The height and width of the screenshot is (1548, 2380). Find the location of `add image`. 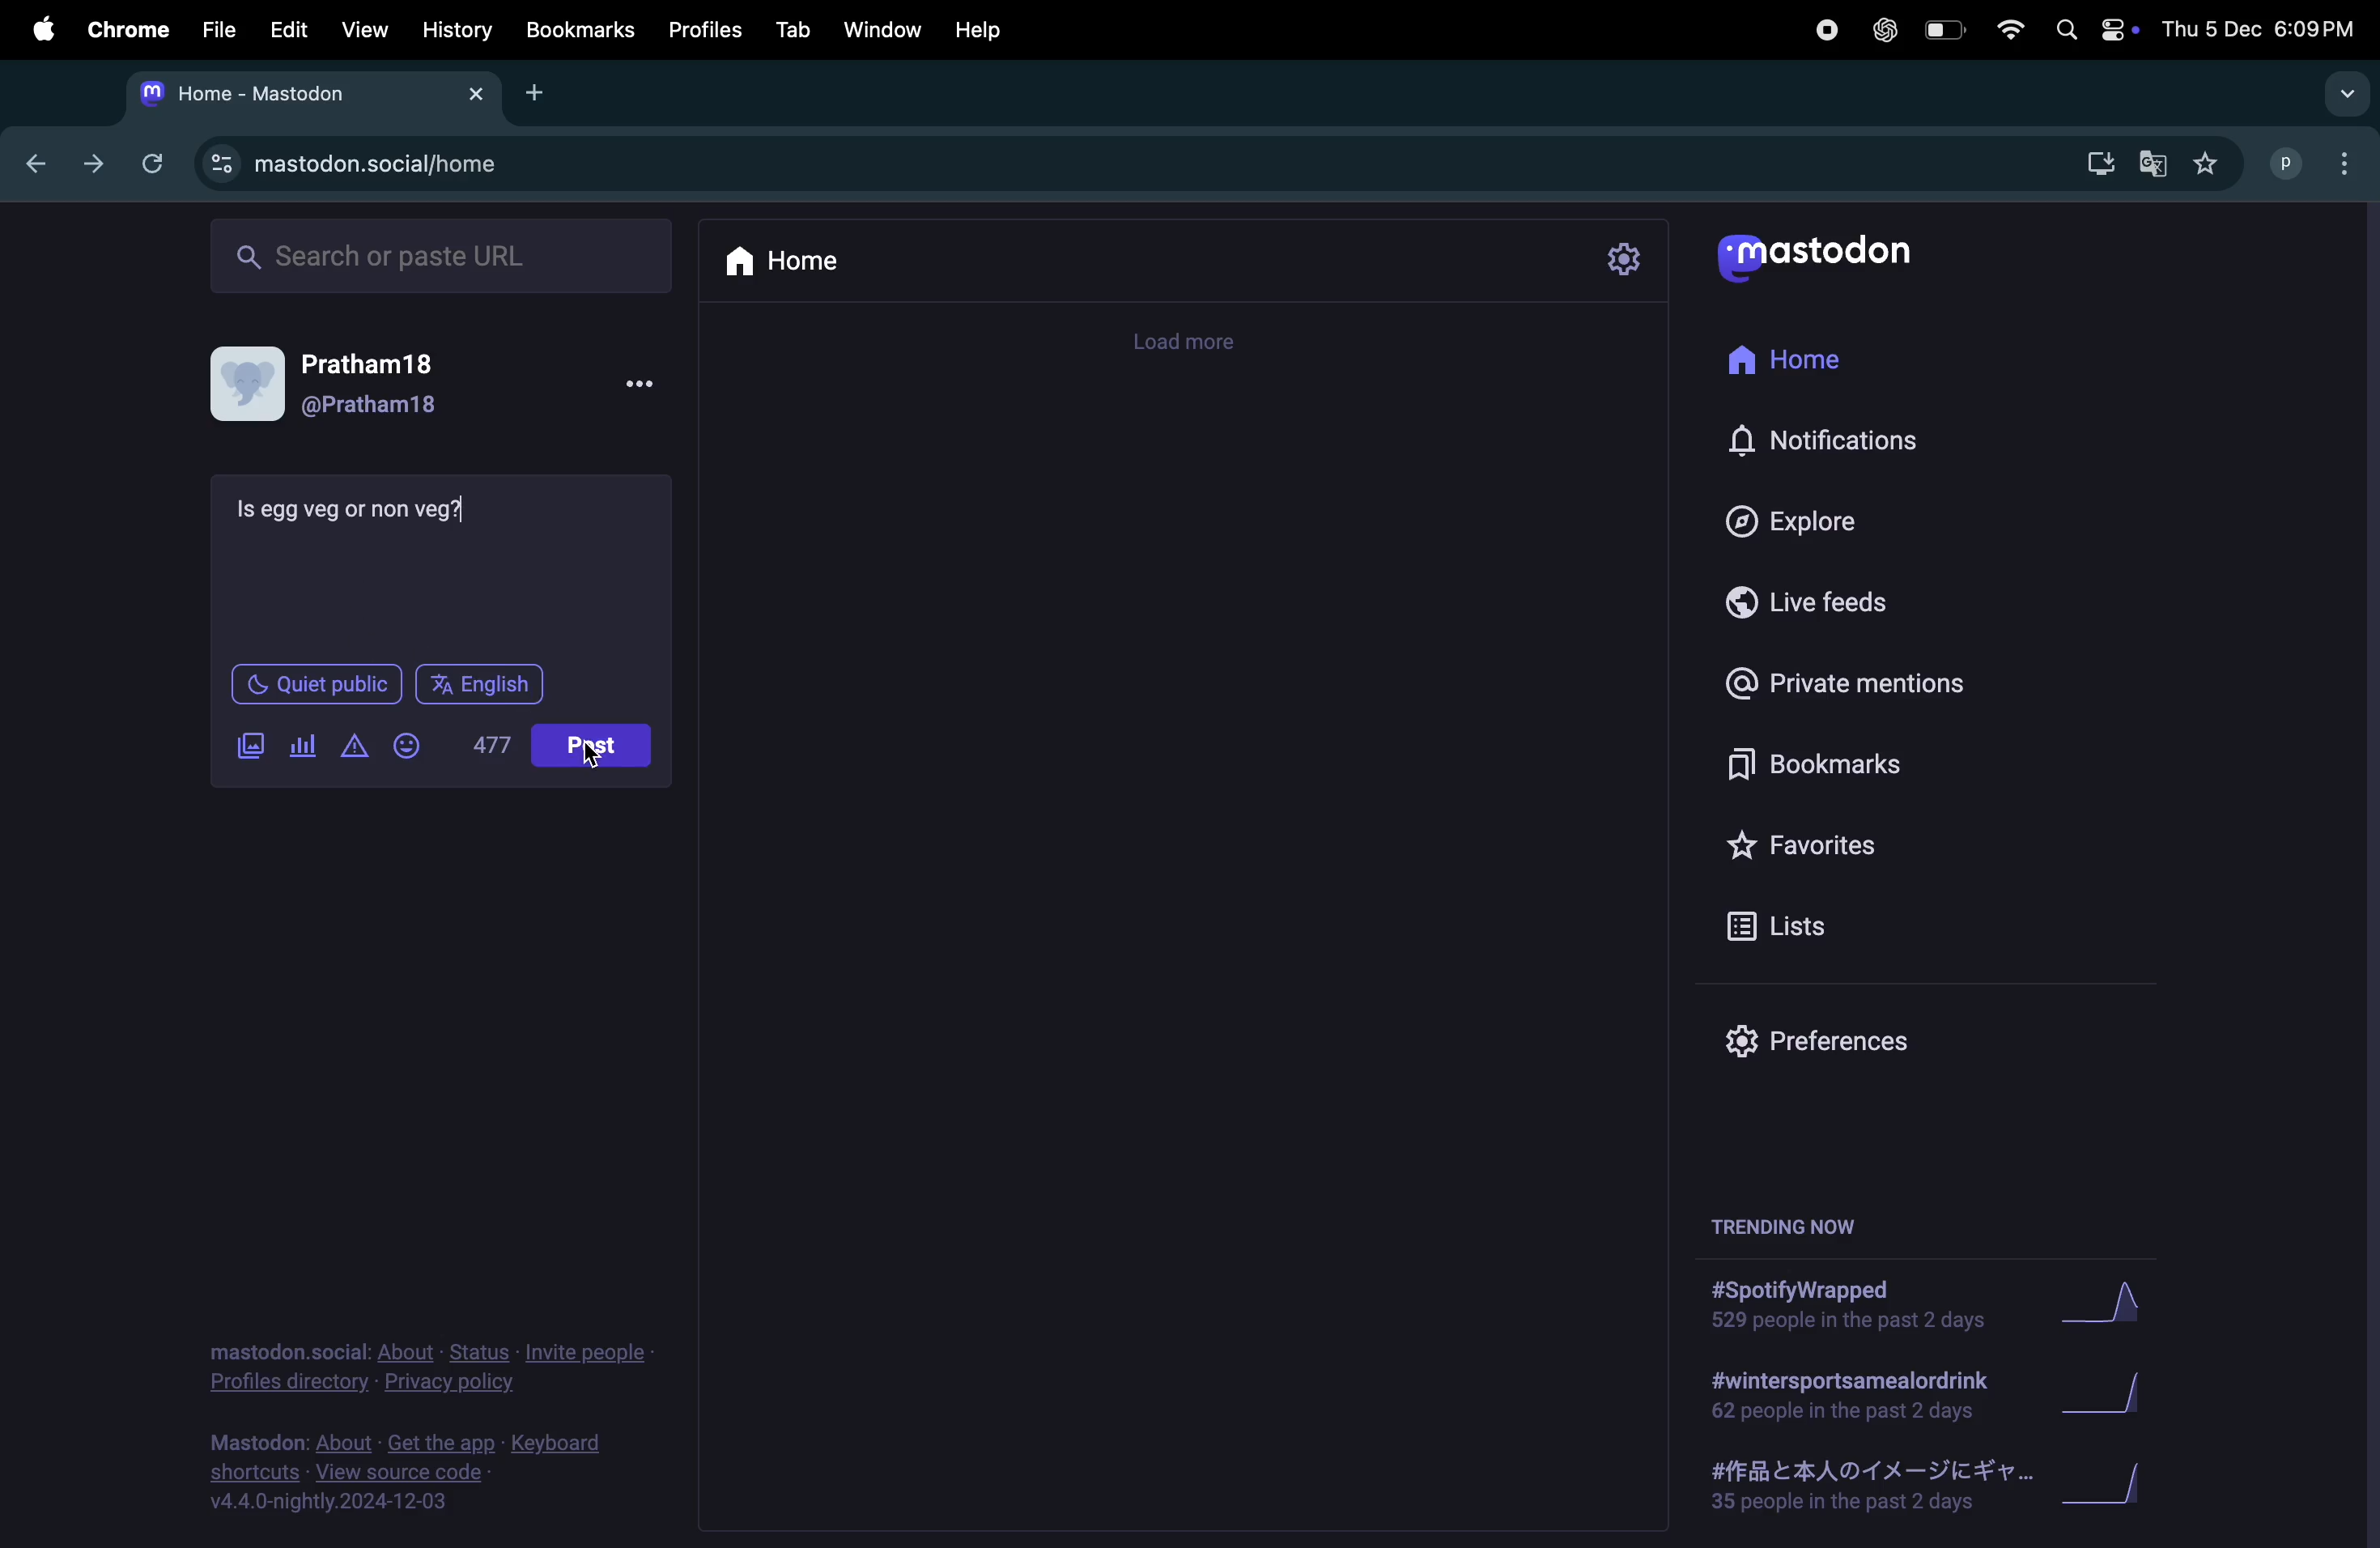

add image is located at coordinates (252, 745).